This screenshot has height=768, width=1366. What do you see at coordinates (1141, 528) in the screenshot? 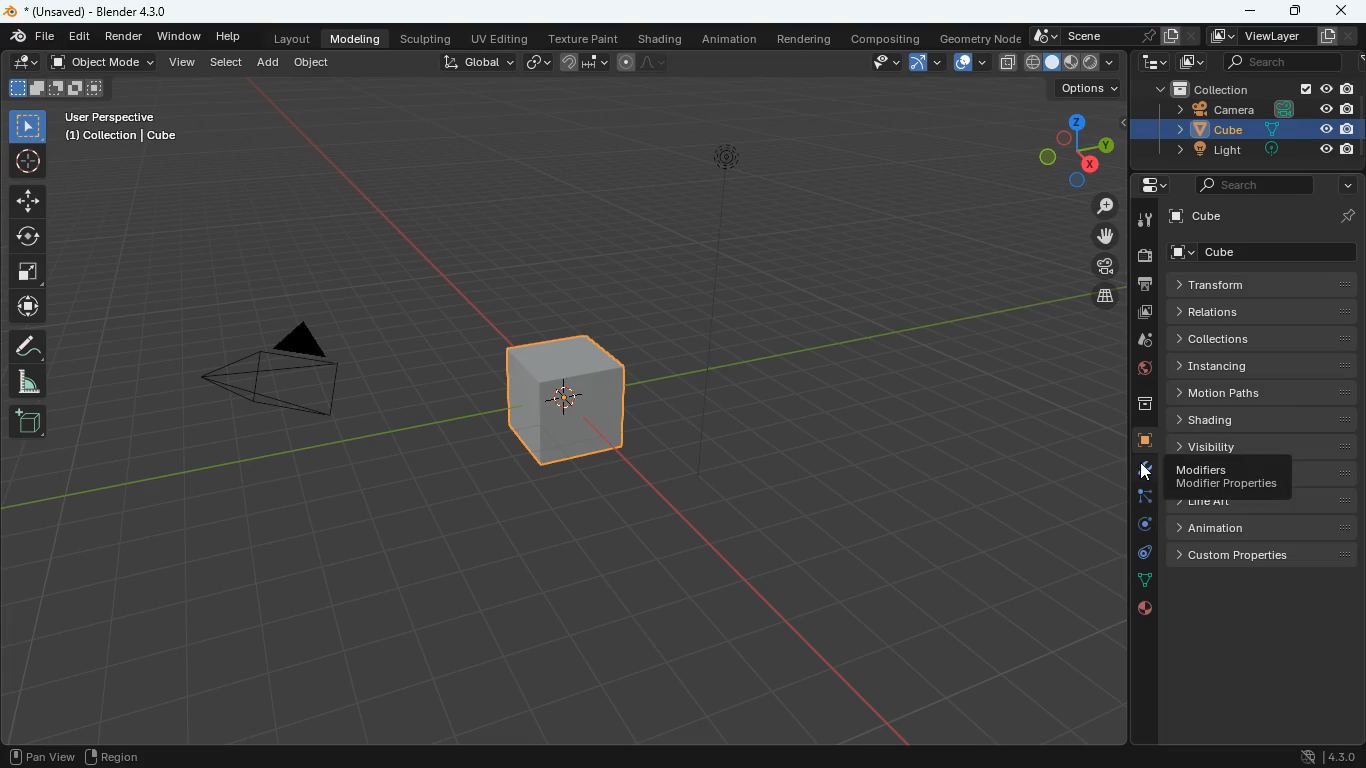
I see `rotate` at bounding box center [1141, 528].